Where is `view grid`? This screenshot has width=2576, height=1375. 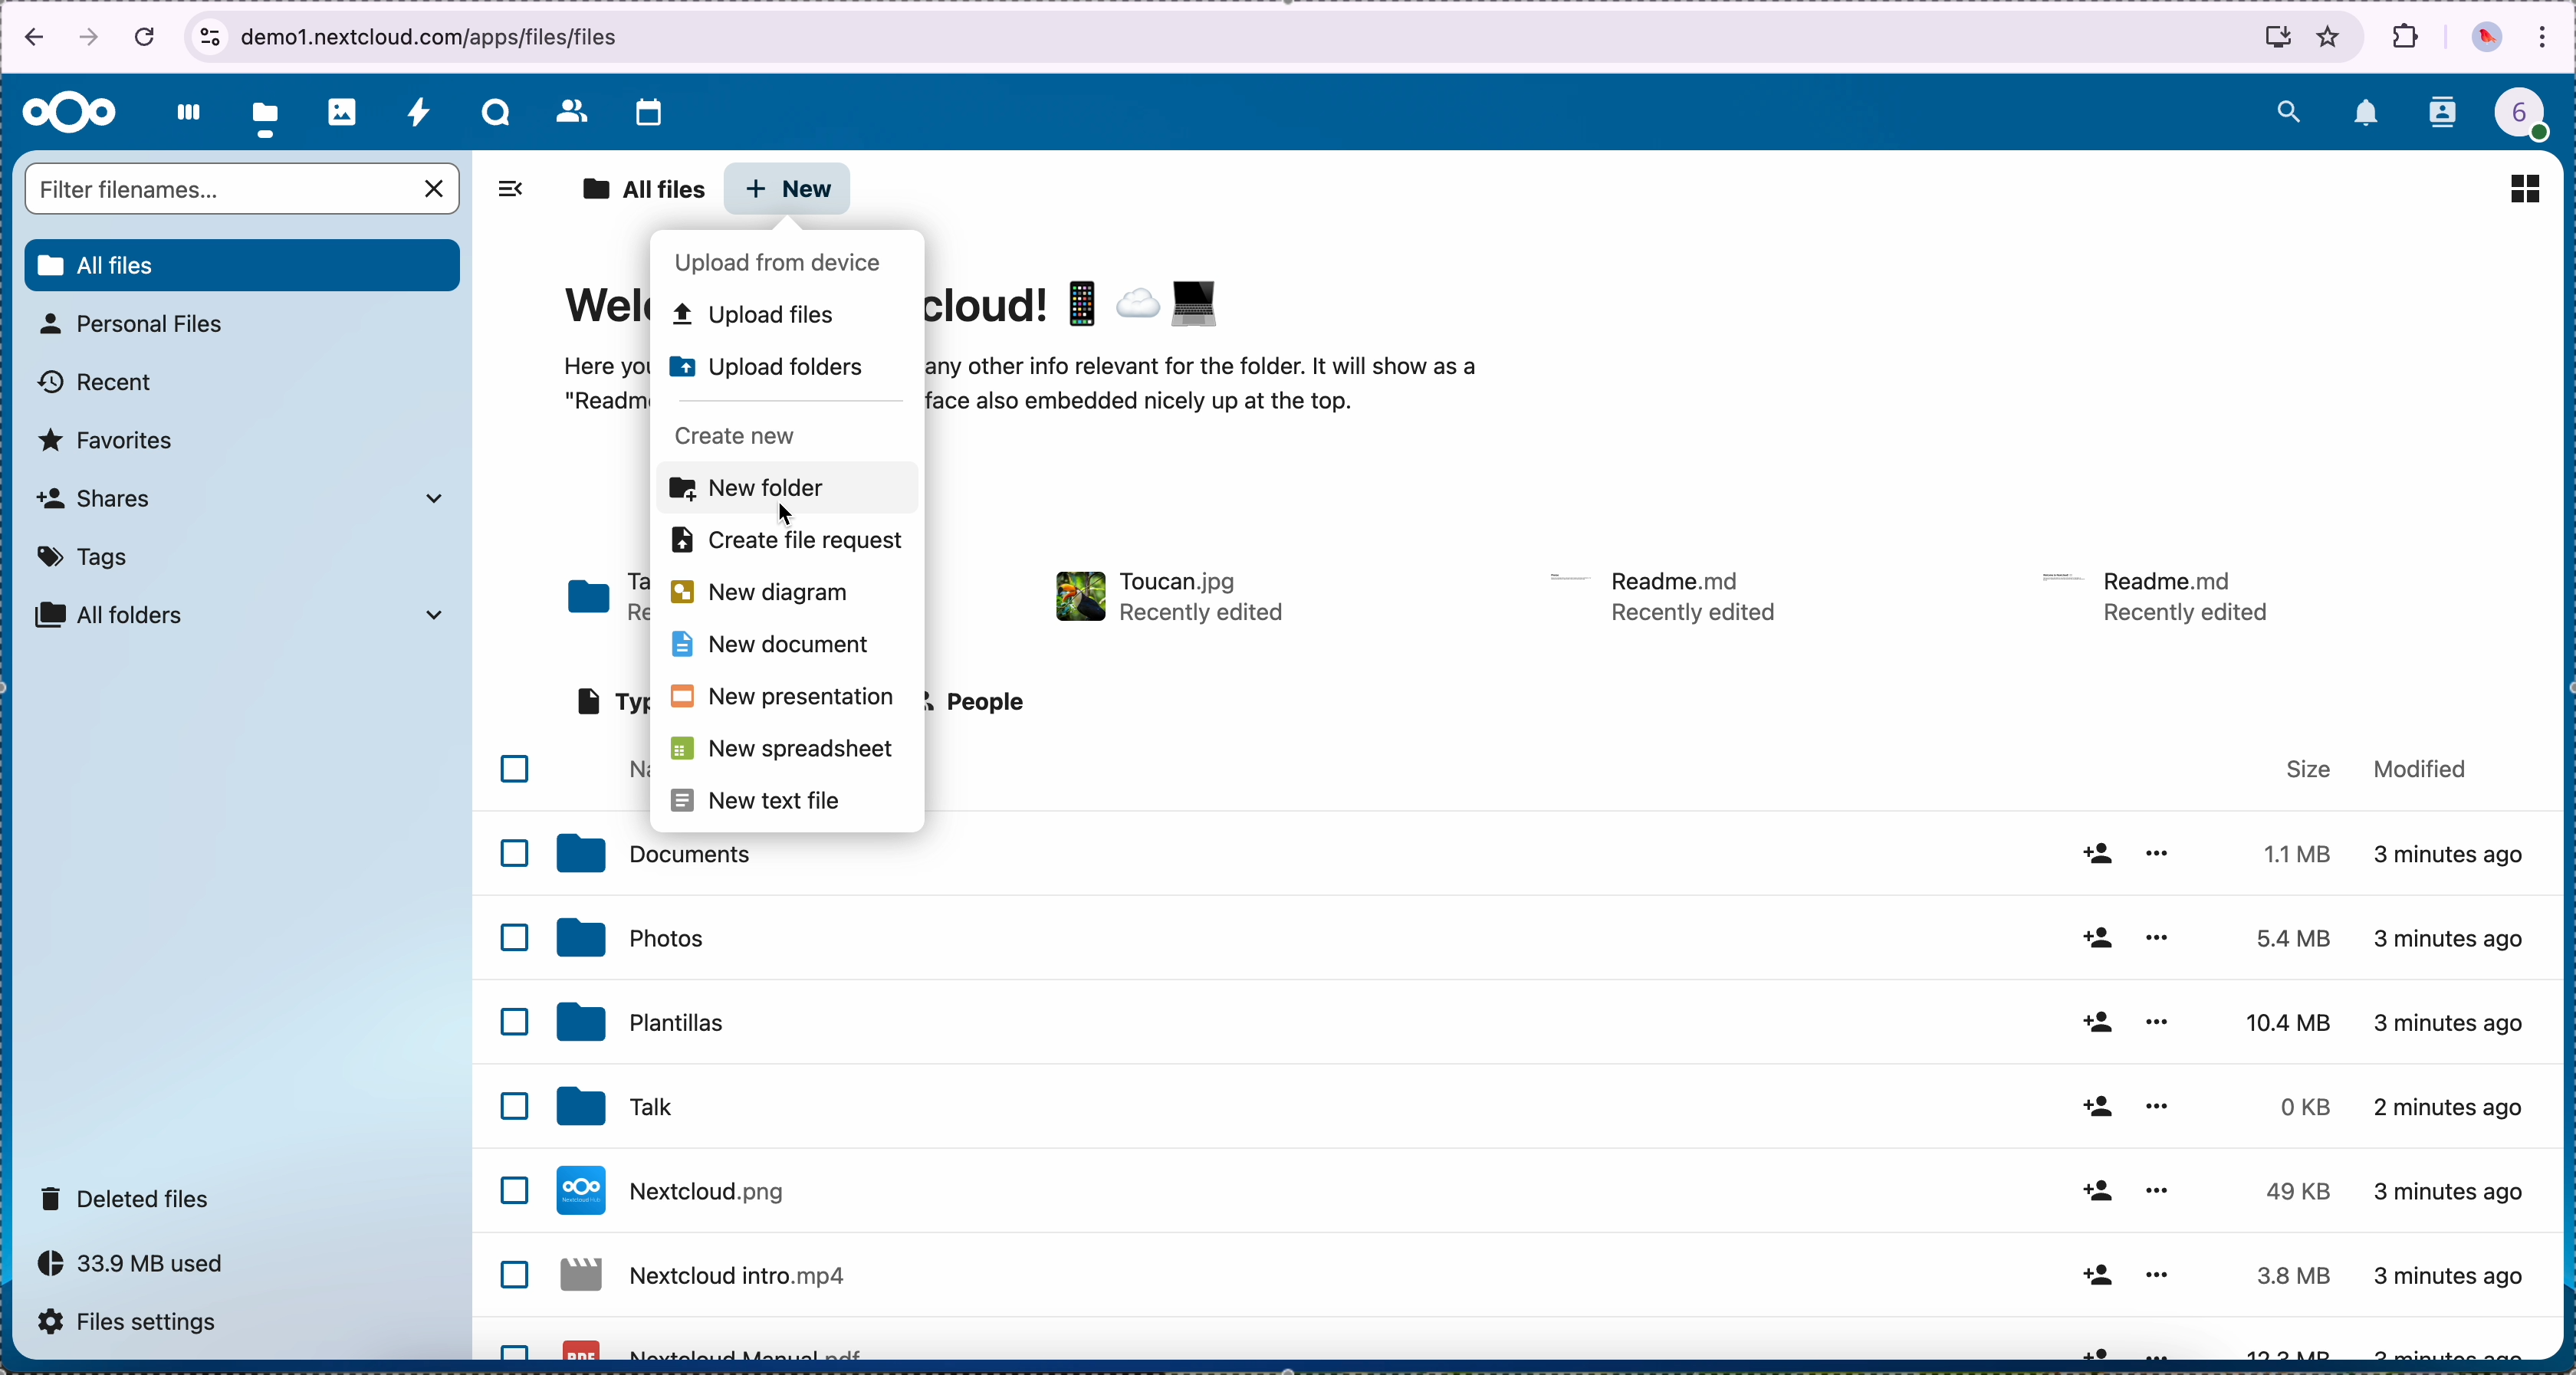 view grid is located at coordinates (2524, 188).